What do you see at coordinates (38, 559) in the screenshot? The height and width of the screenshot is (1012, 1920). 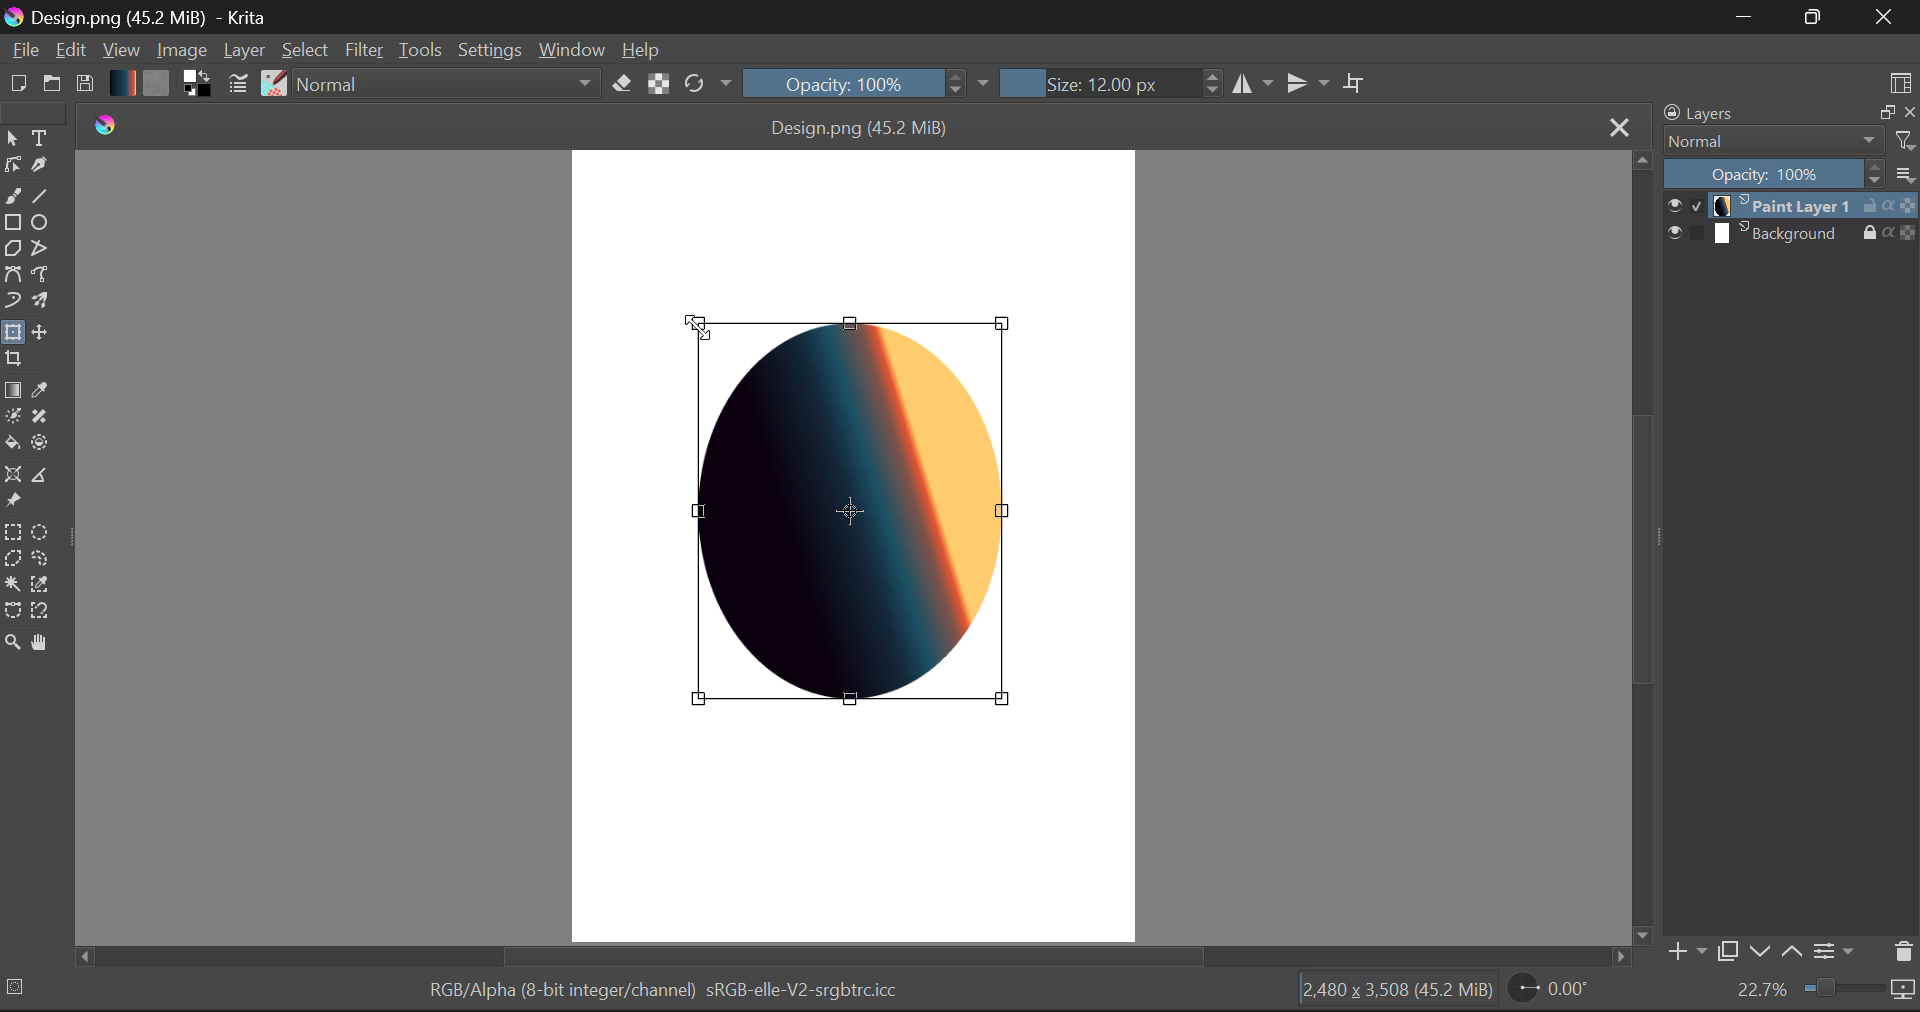 I see `Freehand Selection` at bounding box center [38, 559].